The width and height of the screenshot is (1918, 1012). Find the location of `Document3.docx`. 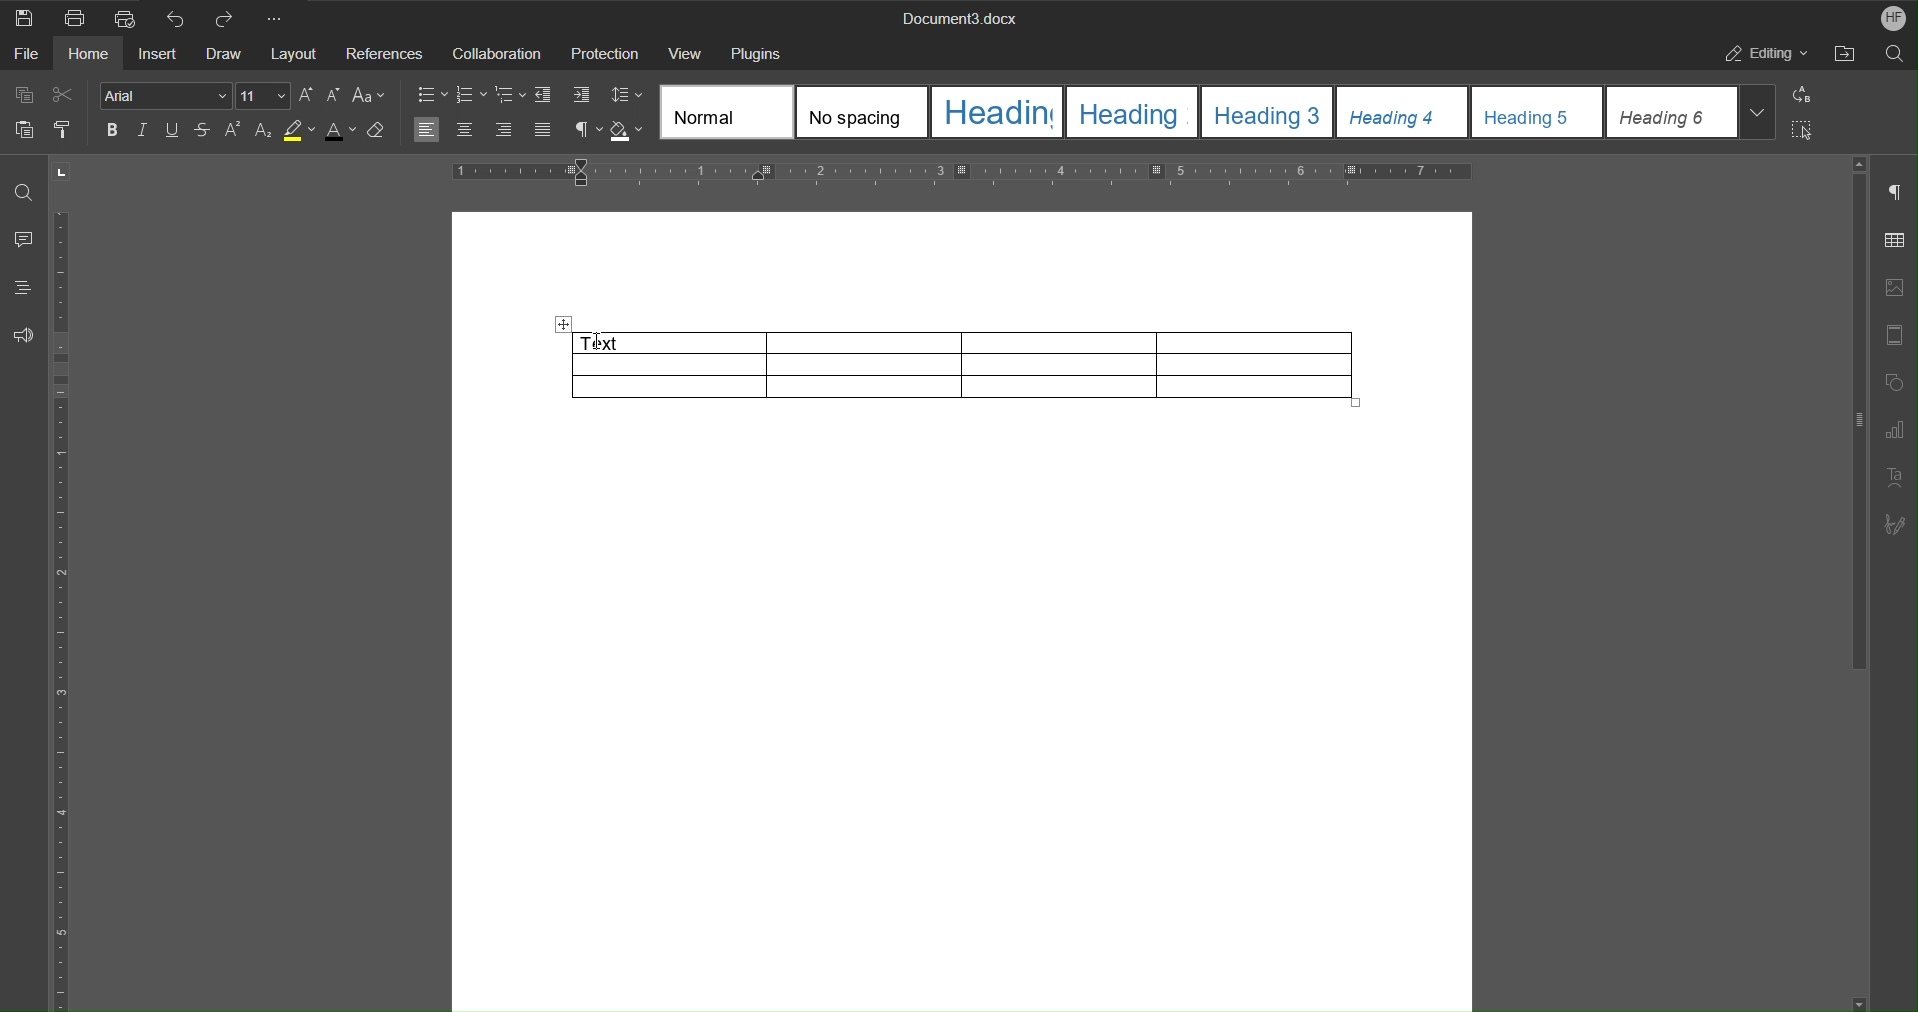

Document3.docx is located at coordinates (961, 16).